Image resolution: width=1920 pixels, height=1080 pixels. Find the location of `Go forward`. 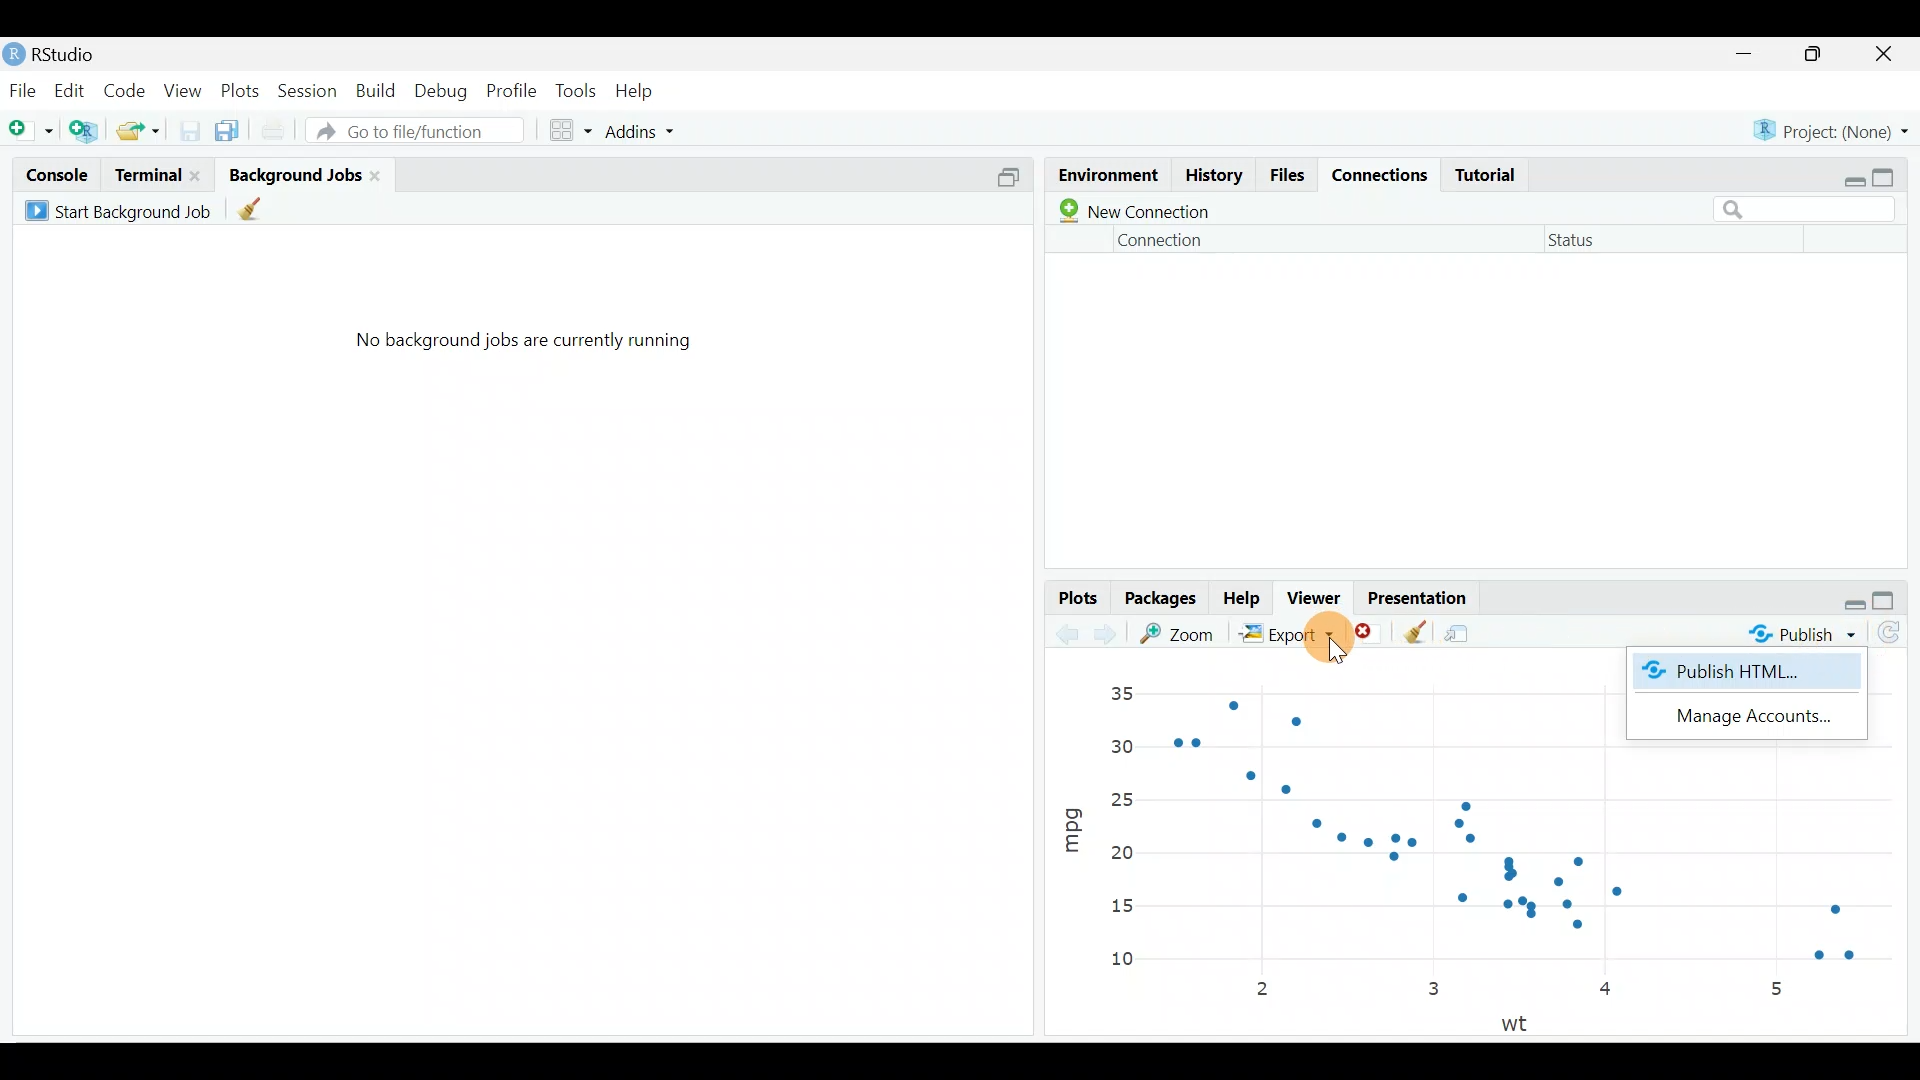

Go forward is located at coordinates (1111, 634).